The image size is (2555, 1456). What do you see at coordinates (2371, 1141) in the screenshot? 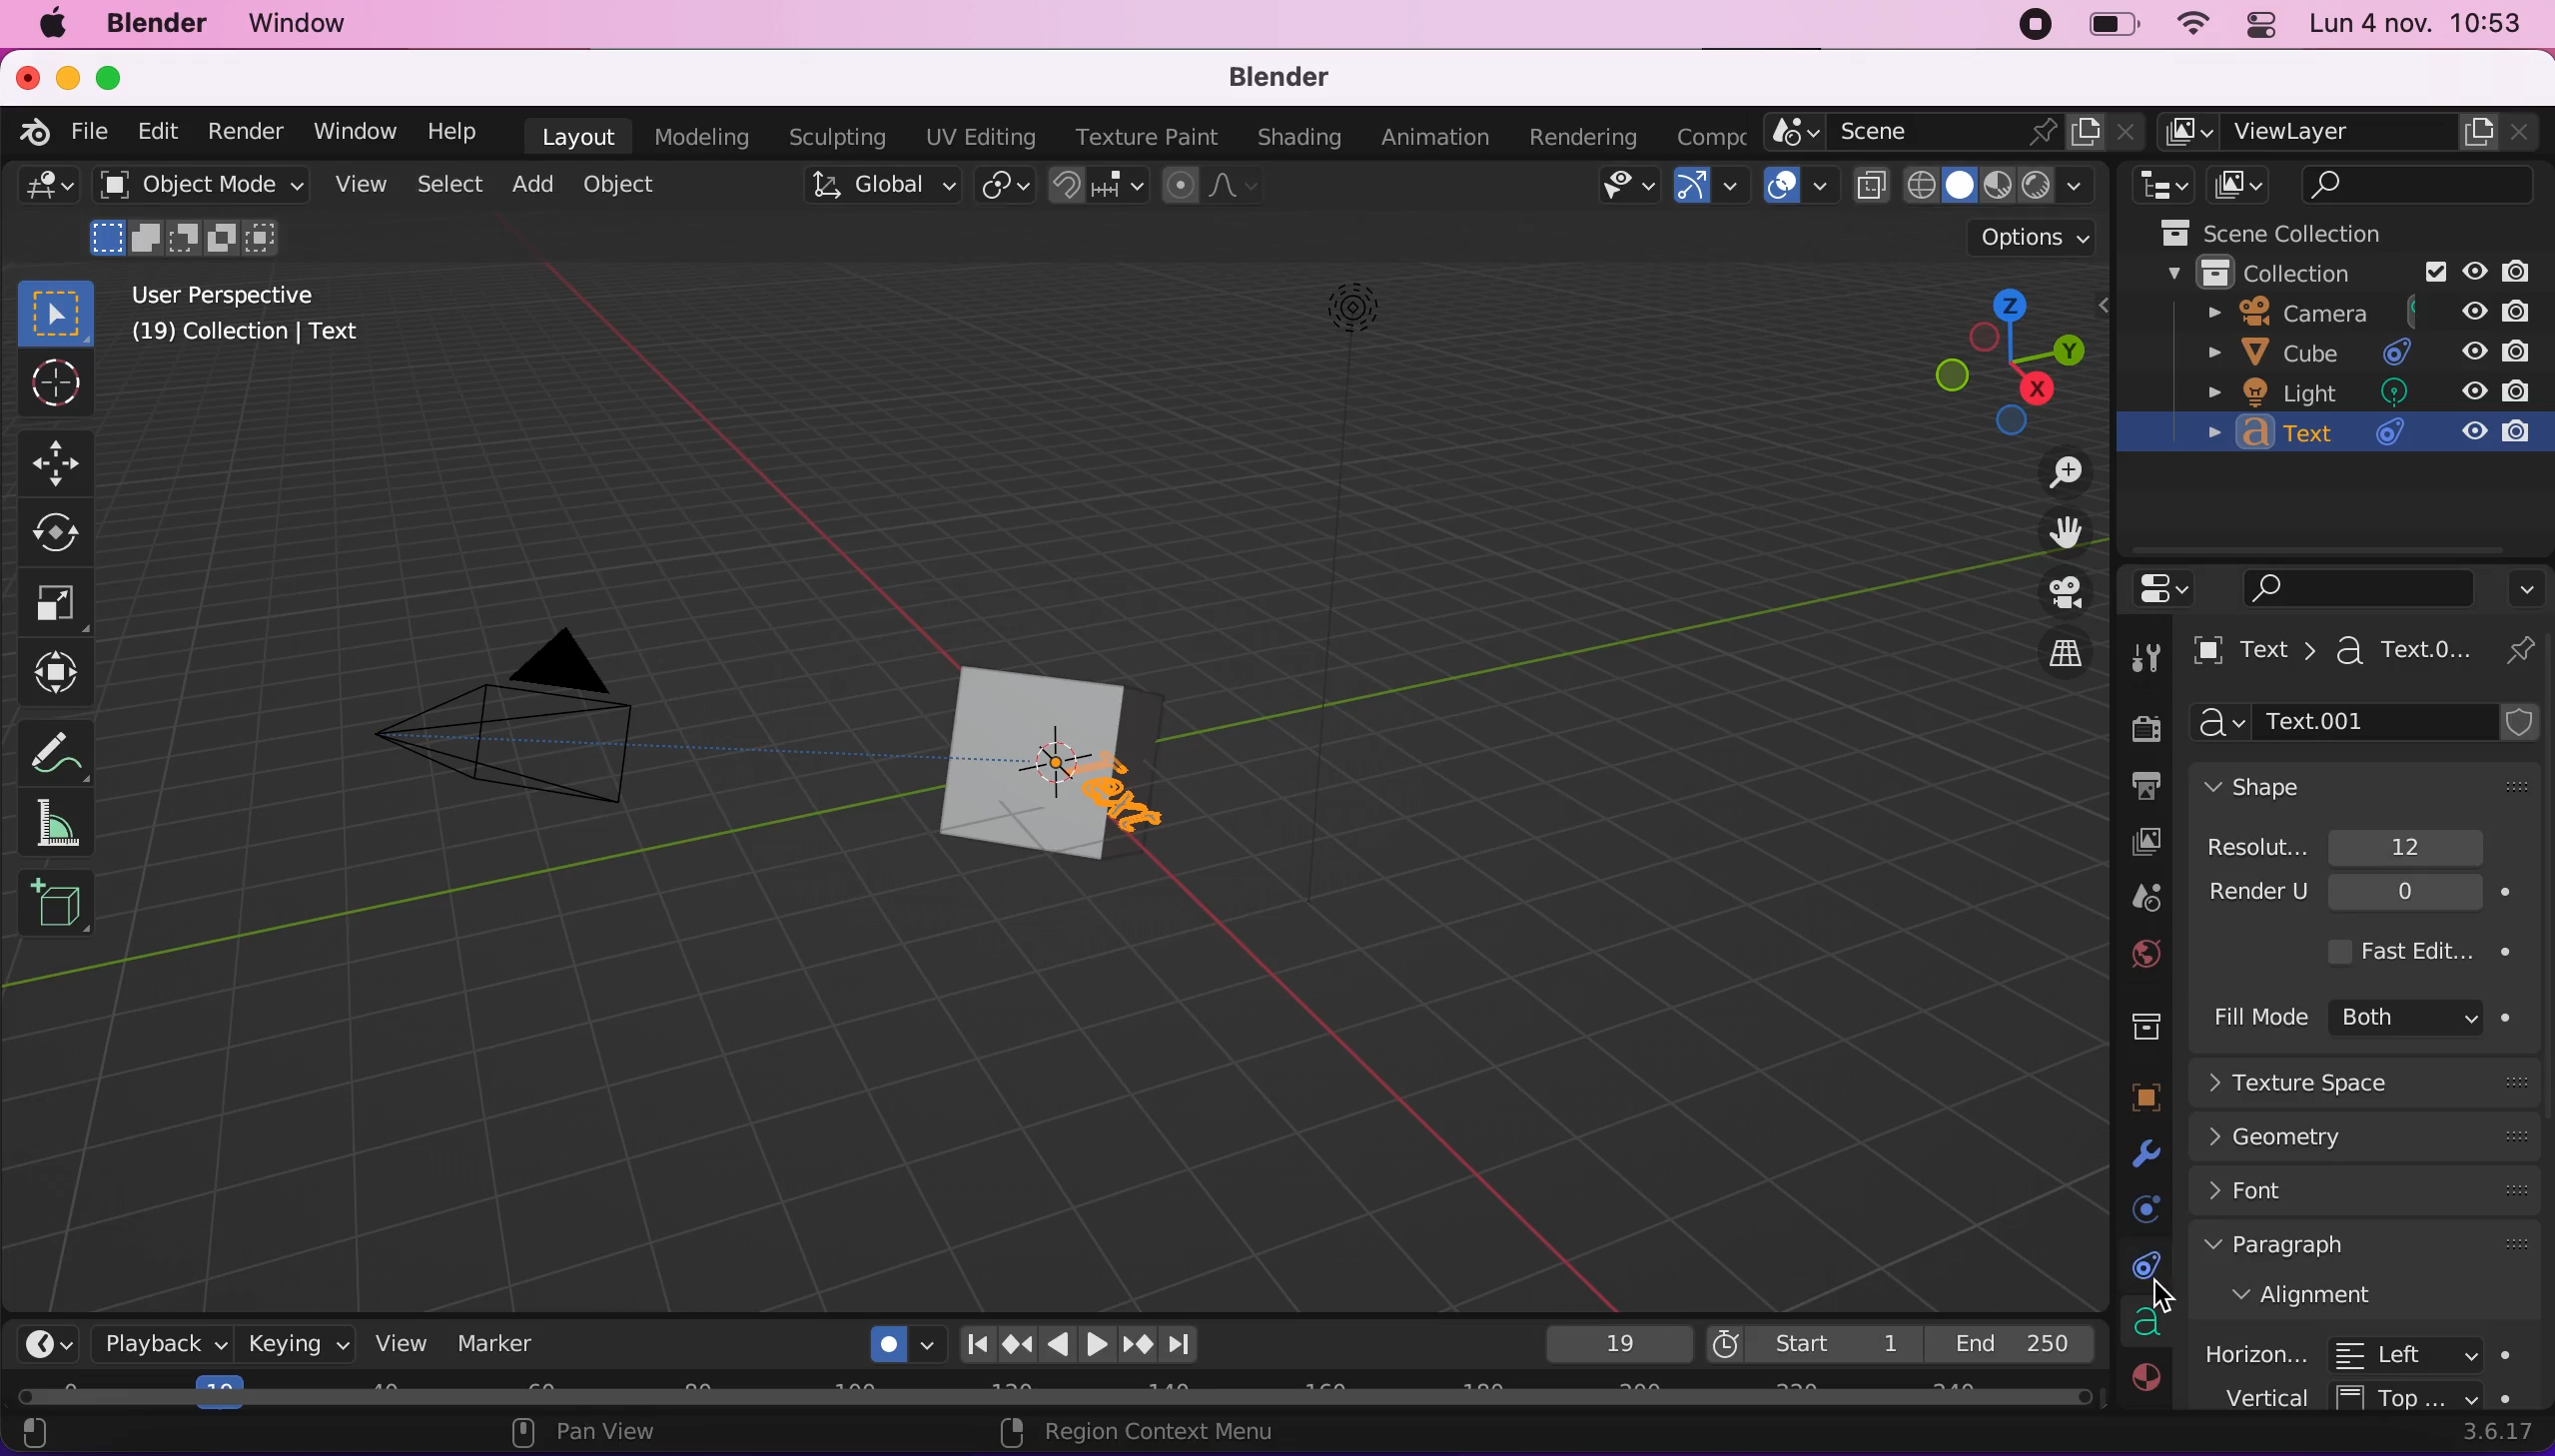
I see `geometry` at bounding box center [2371, 1141].